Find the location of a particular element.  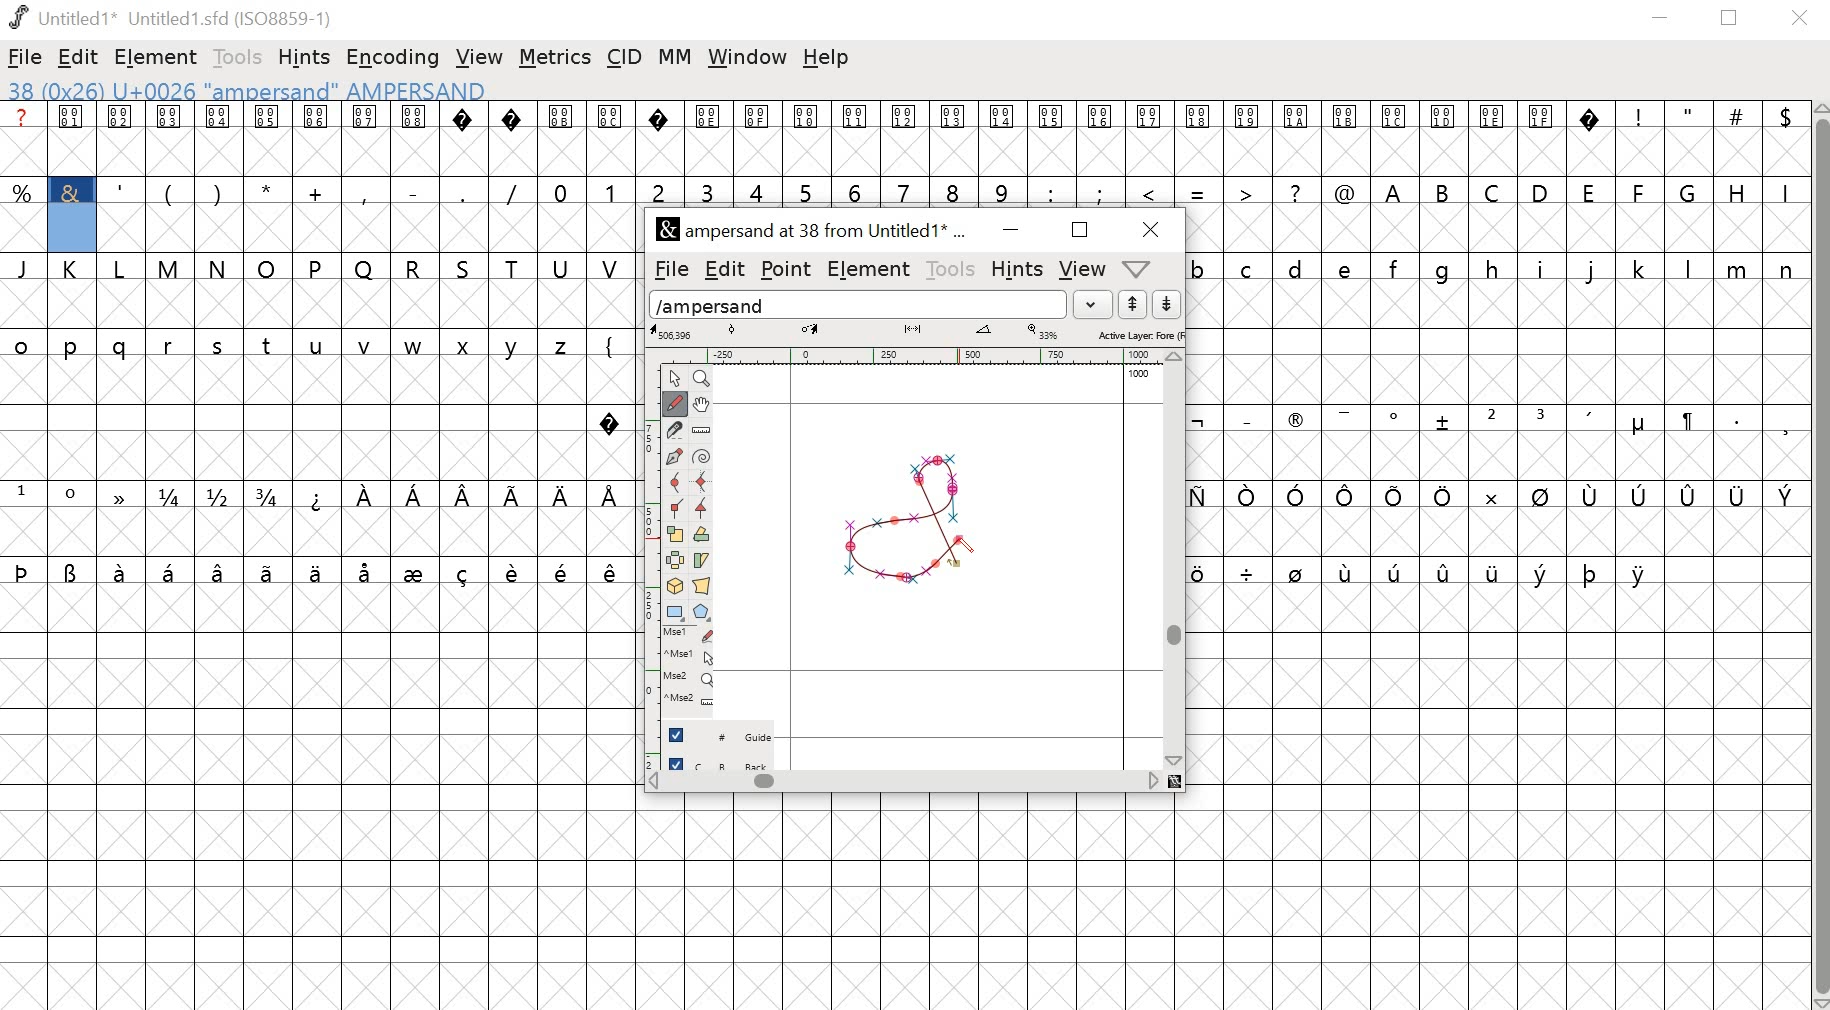

C is located at coordinates (1495, 191).